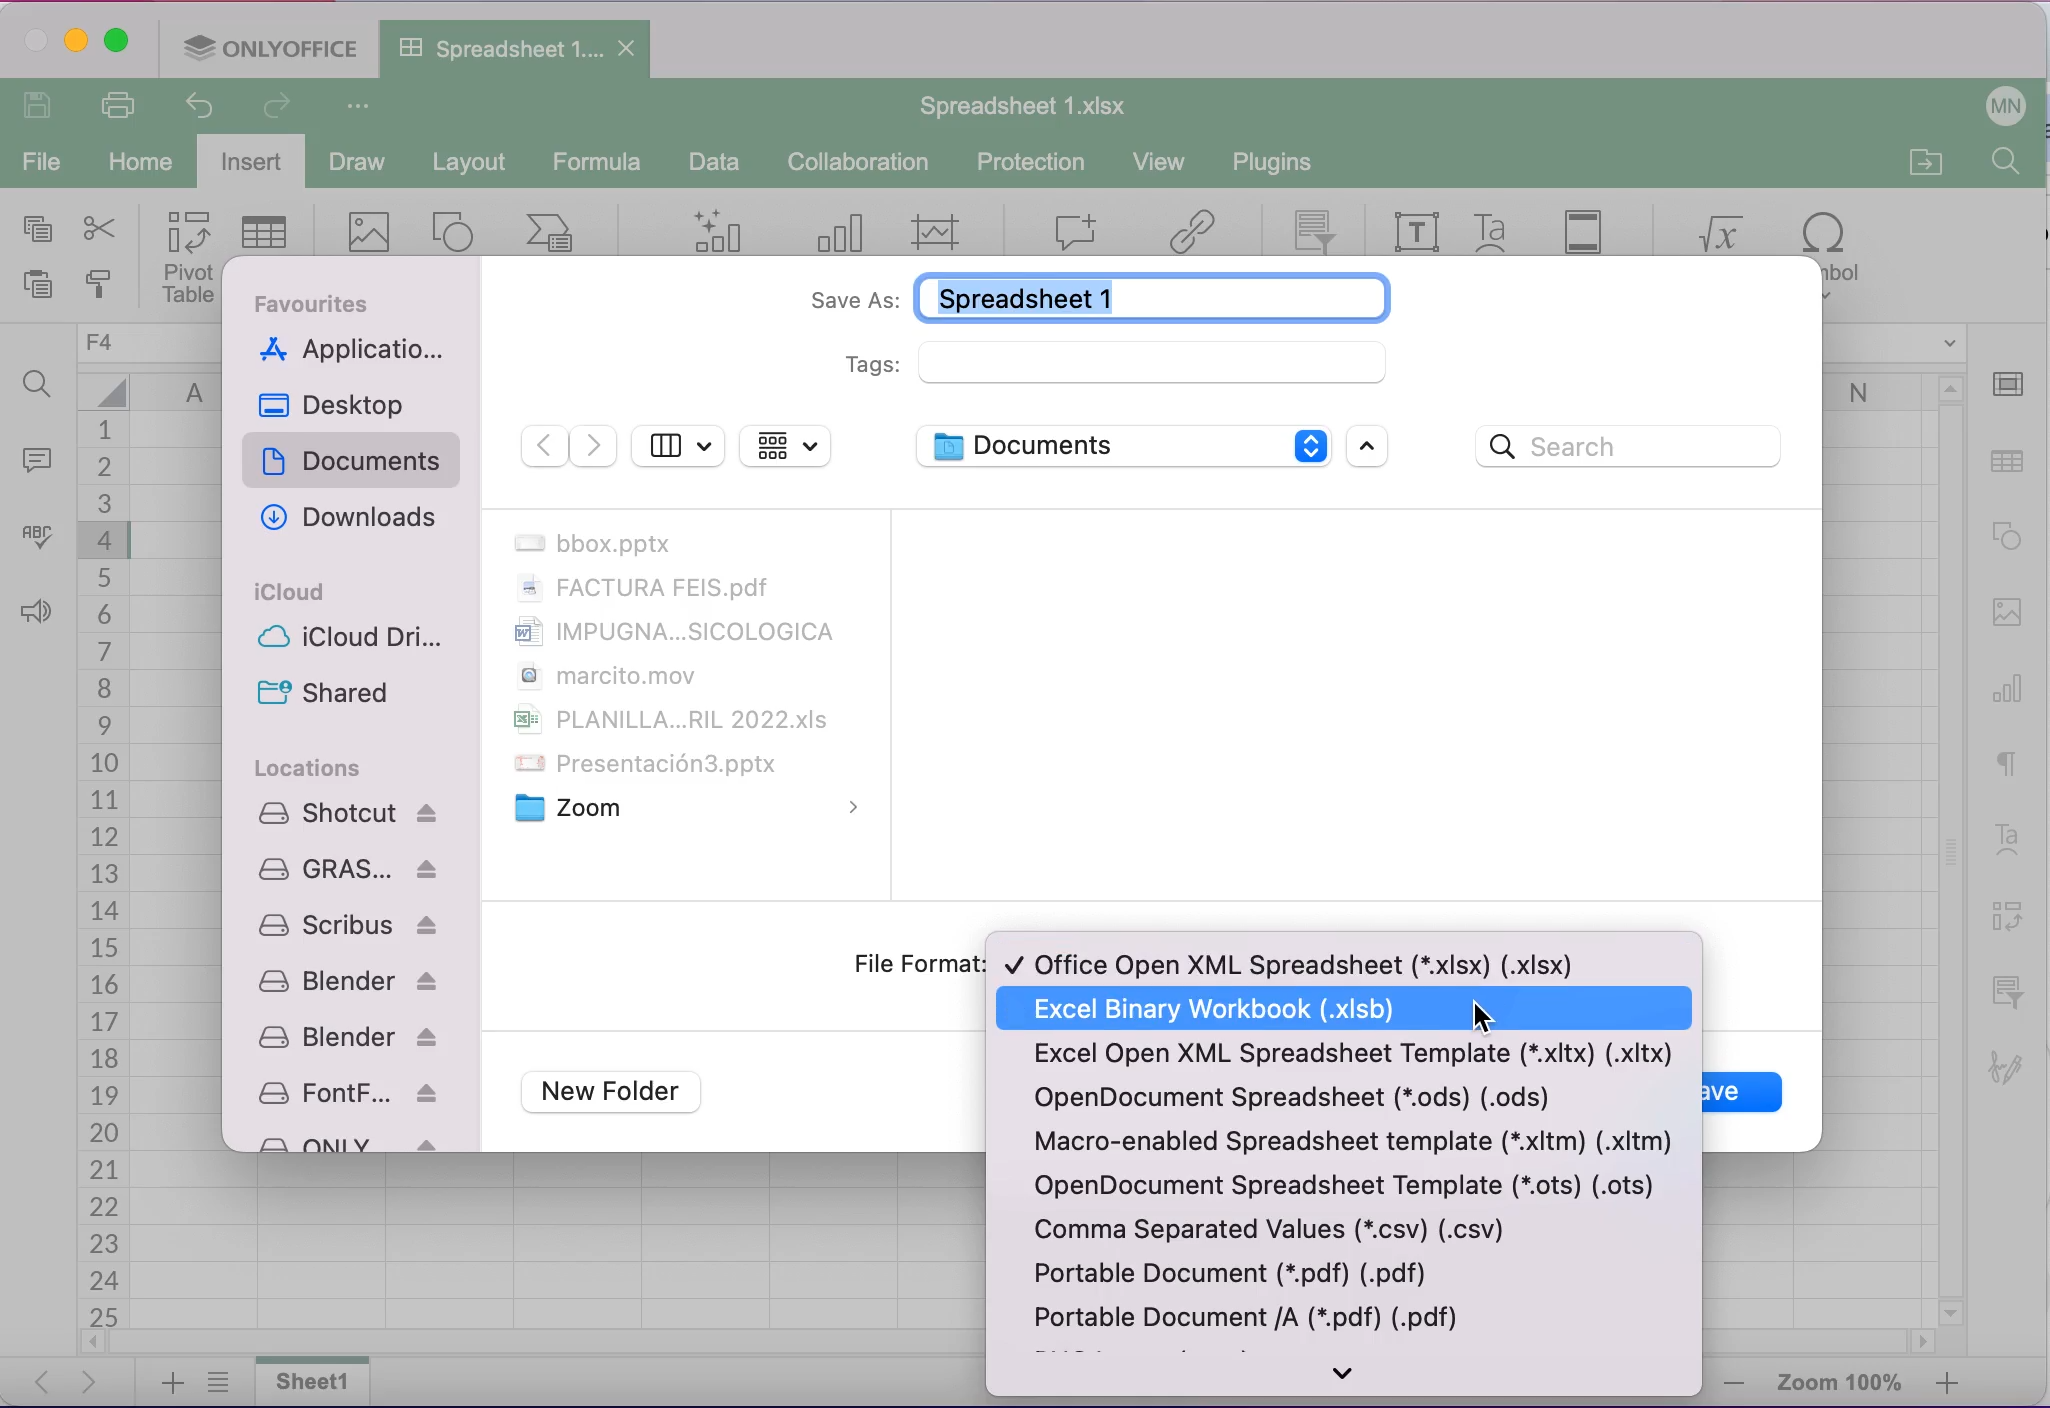  I want to click on locations, so click(310, 767).